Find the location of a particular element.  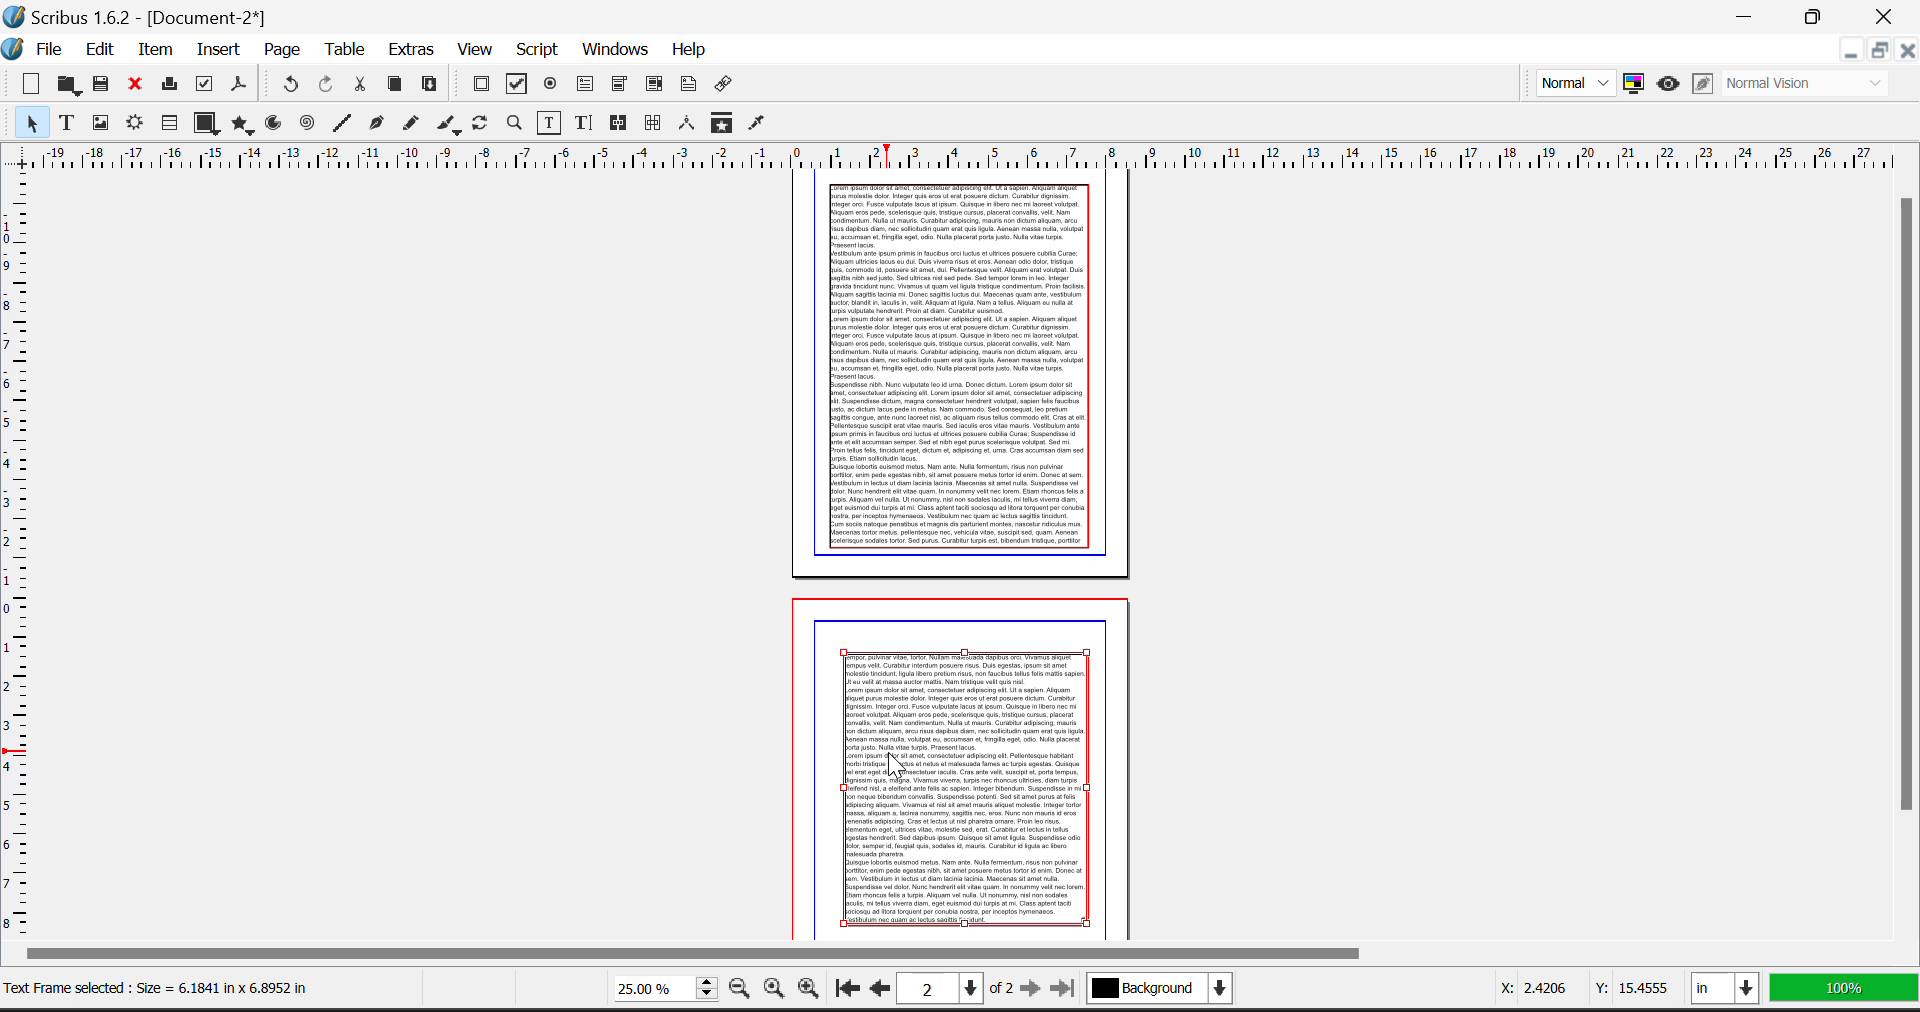

100% is located at coordinates (1846, 993).